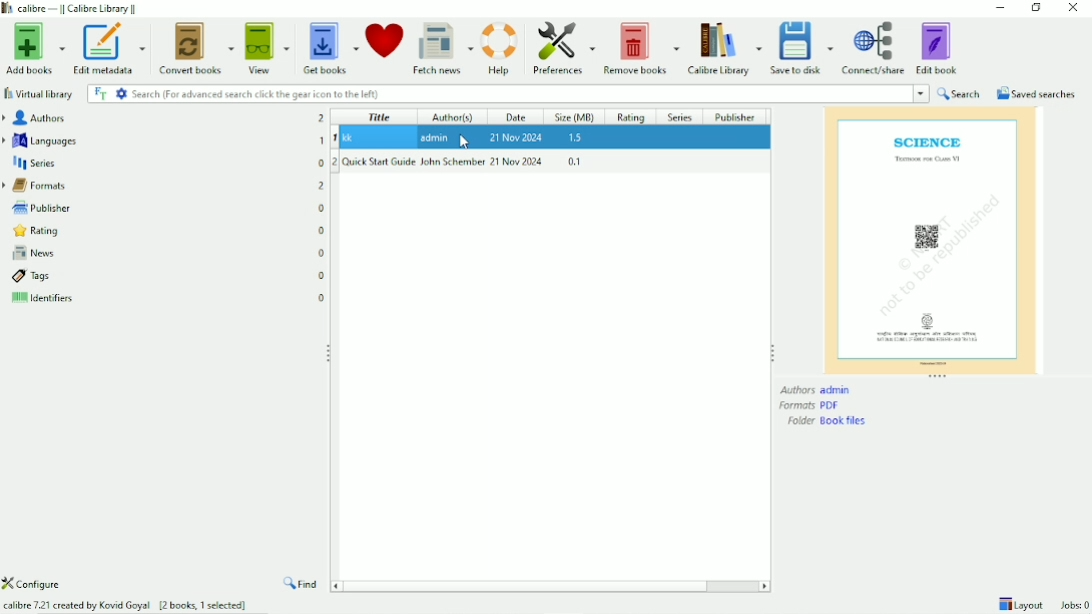  What do you see at coordinates (561, 48) in the screenshot?
I see `Preferences` at bounding box center [561, 48].